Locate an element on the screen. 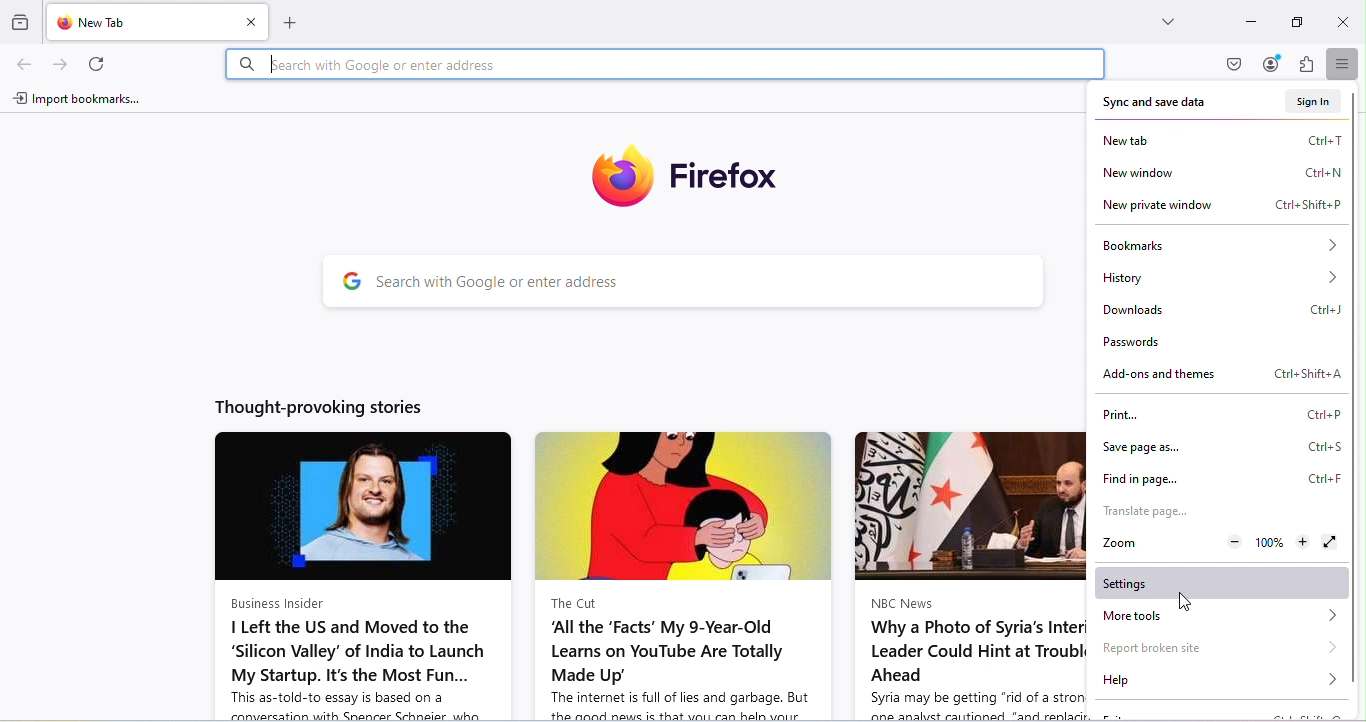 This screenshot has height=722, width=1366. Bookmarks is located at coordinates (1219, 243).